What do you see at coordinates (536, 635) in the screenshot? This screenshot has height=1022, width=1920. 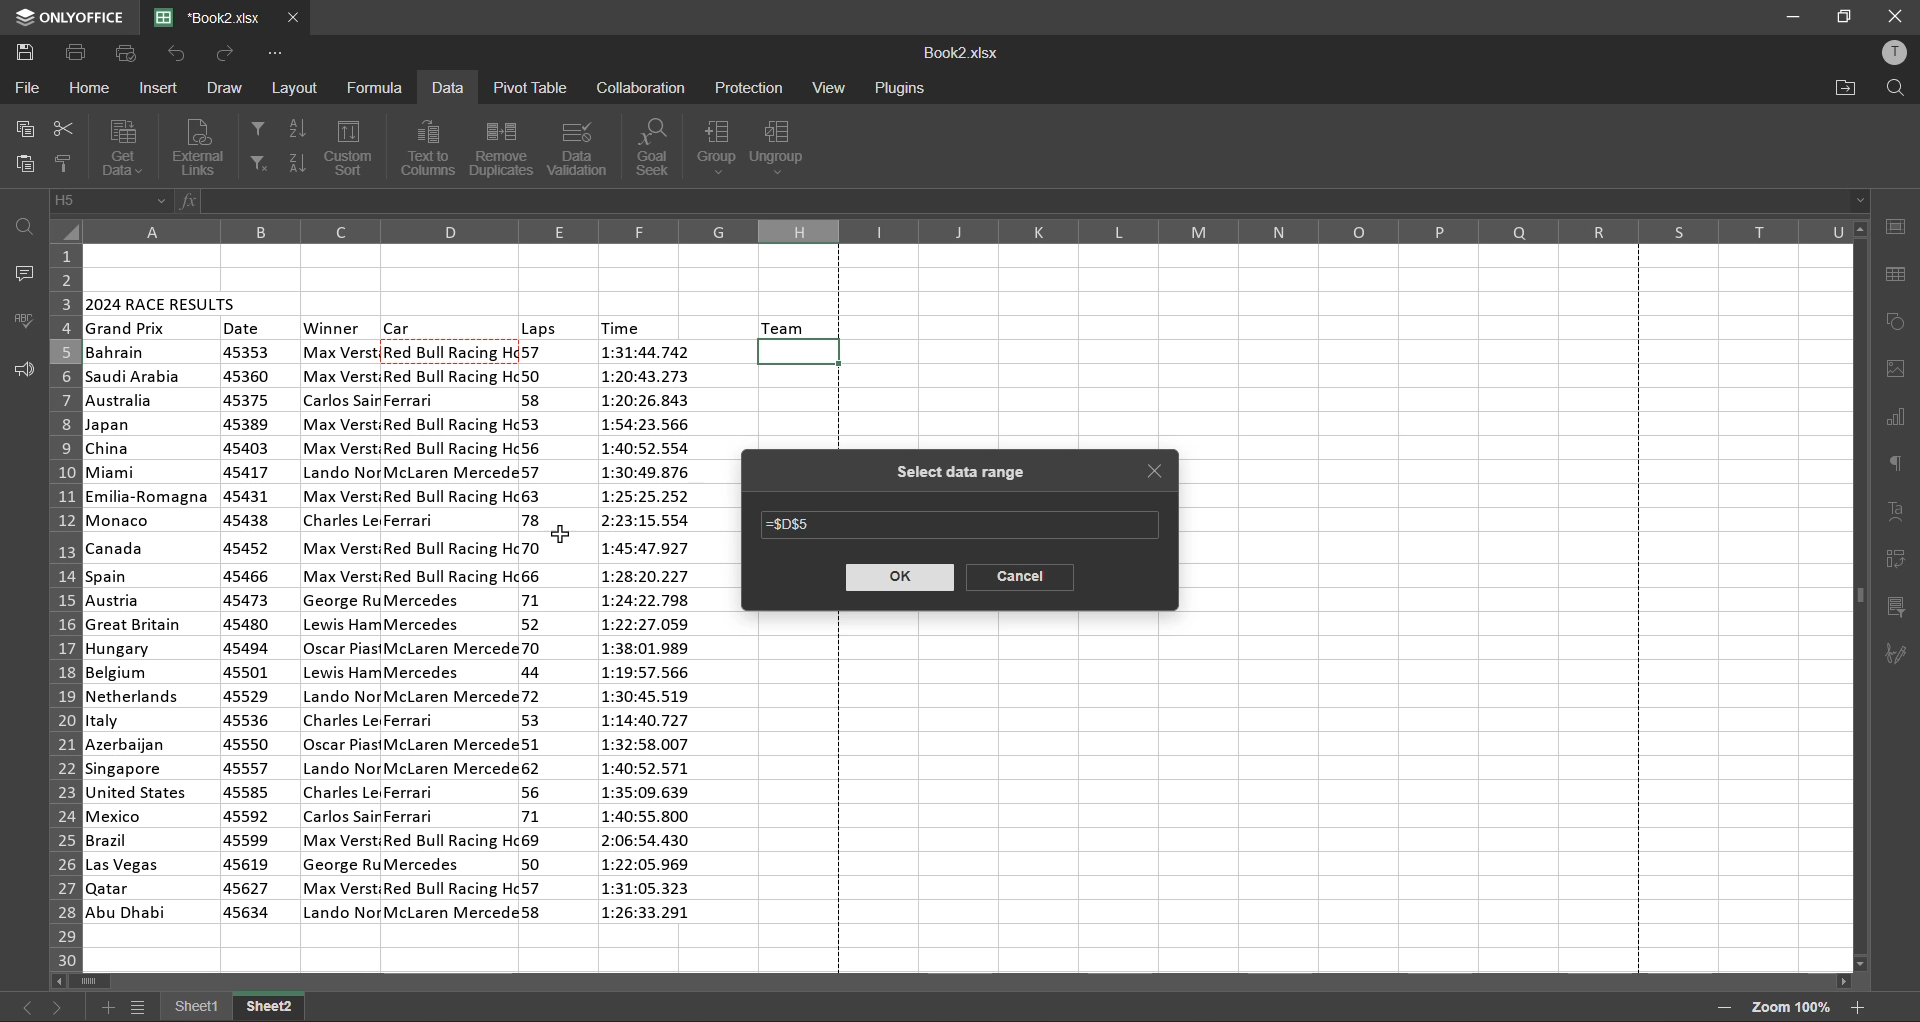 I see `laps` at bounding box center [536, 635].